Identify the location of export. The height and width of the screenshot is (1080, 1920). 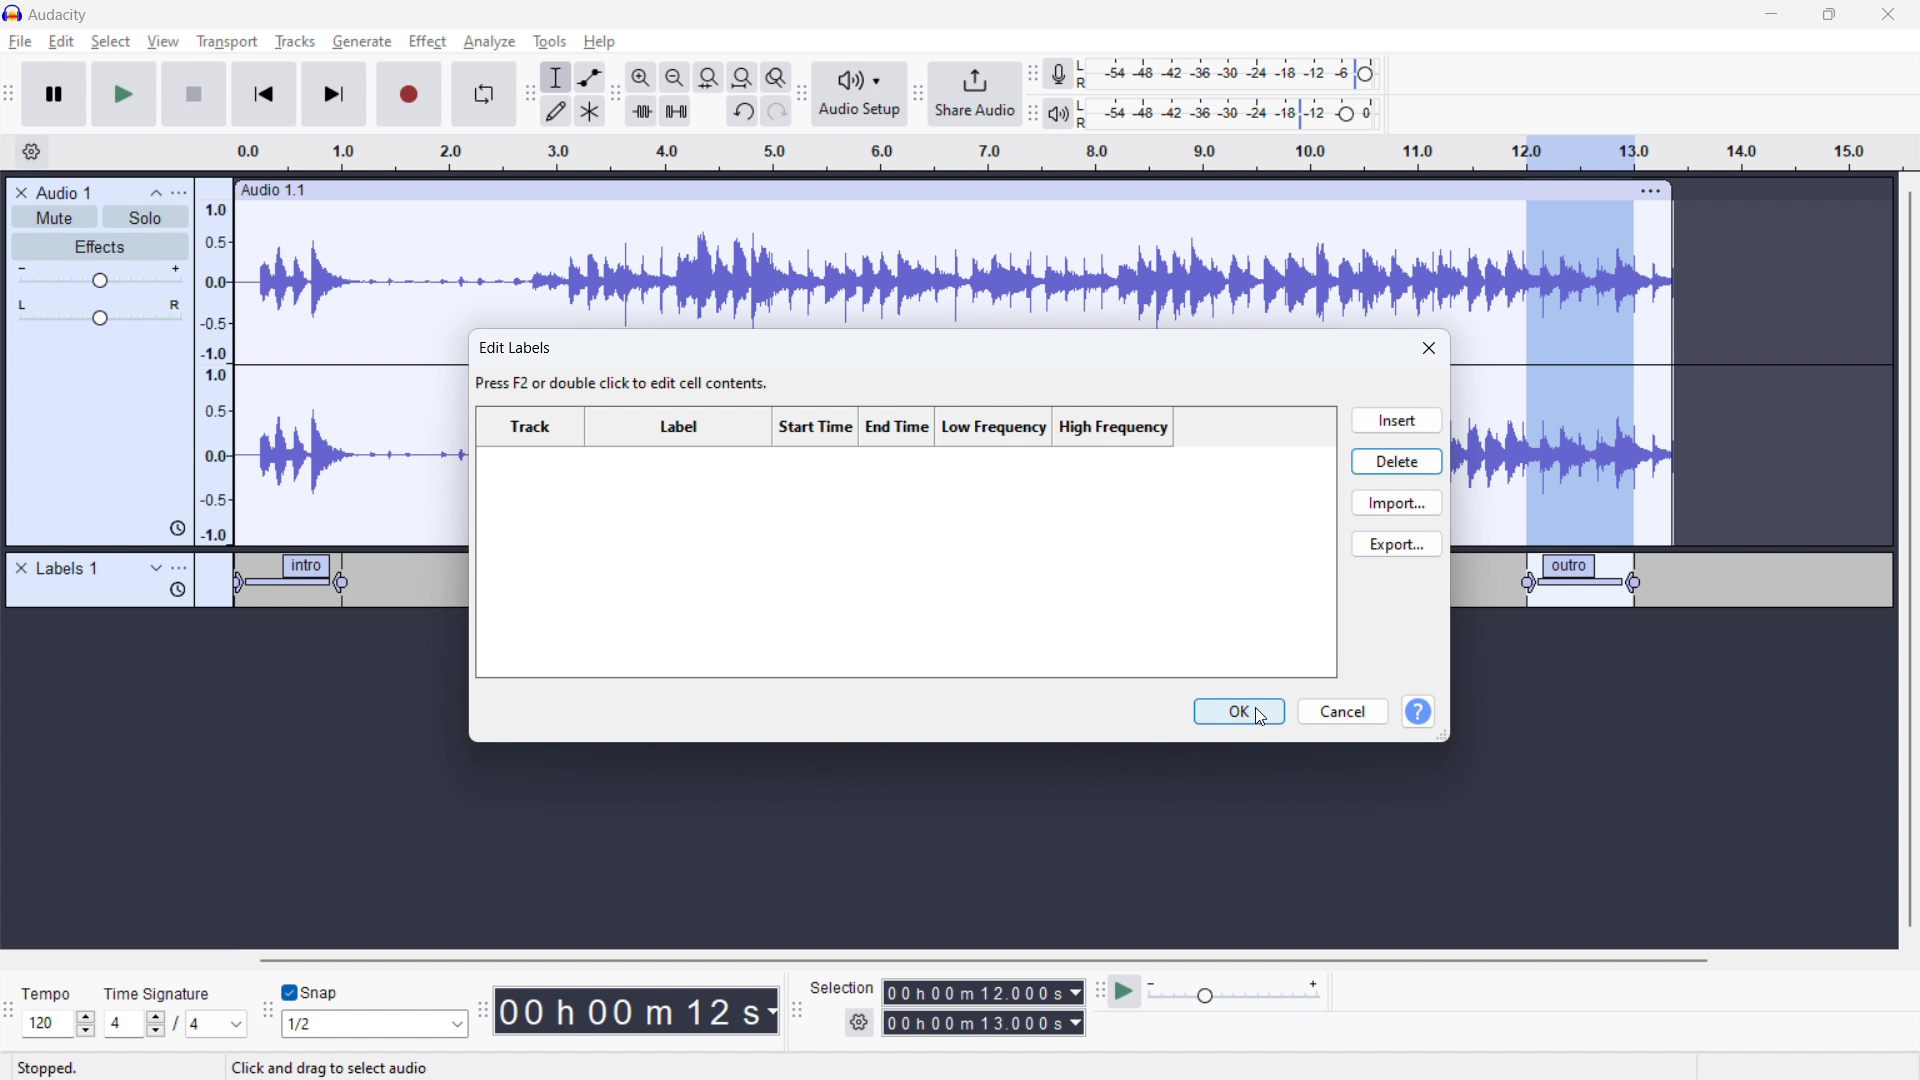
(1397, 543).